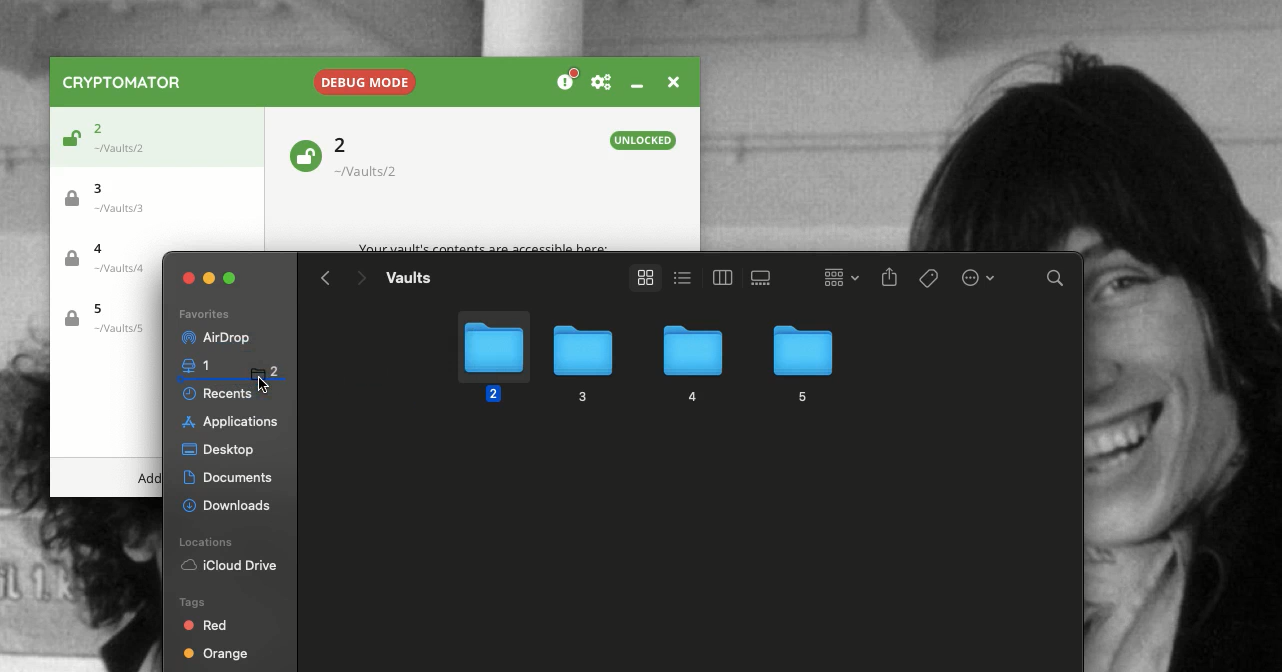  Describe the element at coordinates (641, 278) in the screenshot. I see `View` at that location.